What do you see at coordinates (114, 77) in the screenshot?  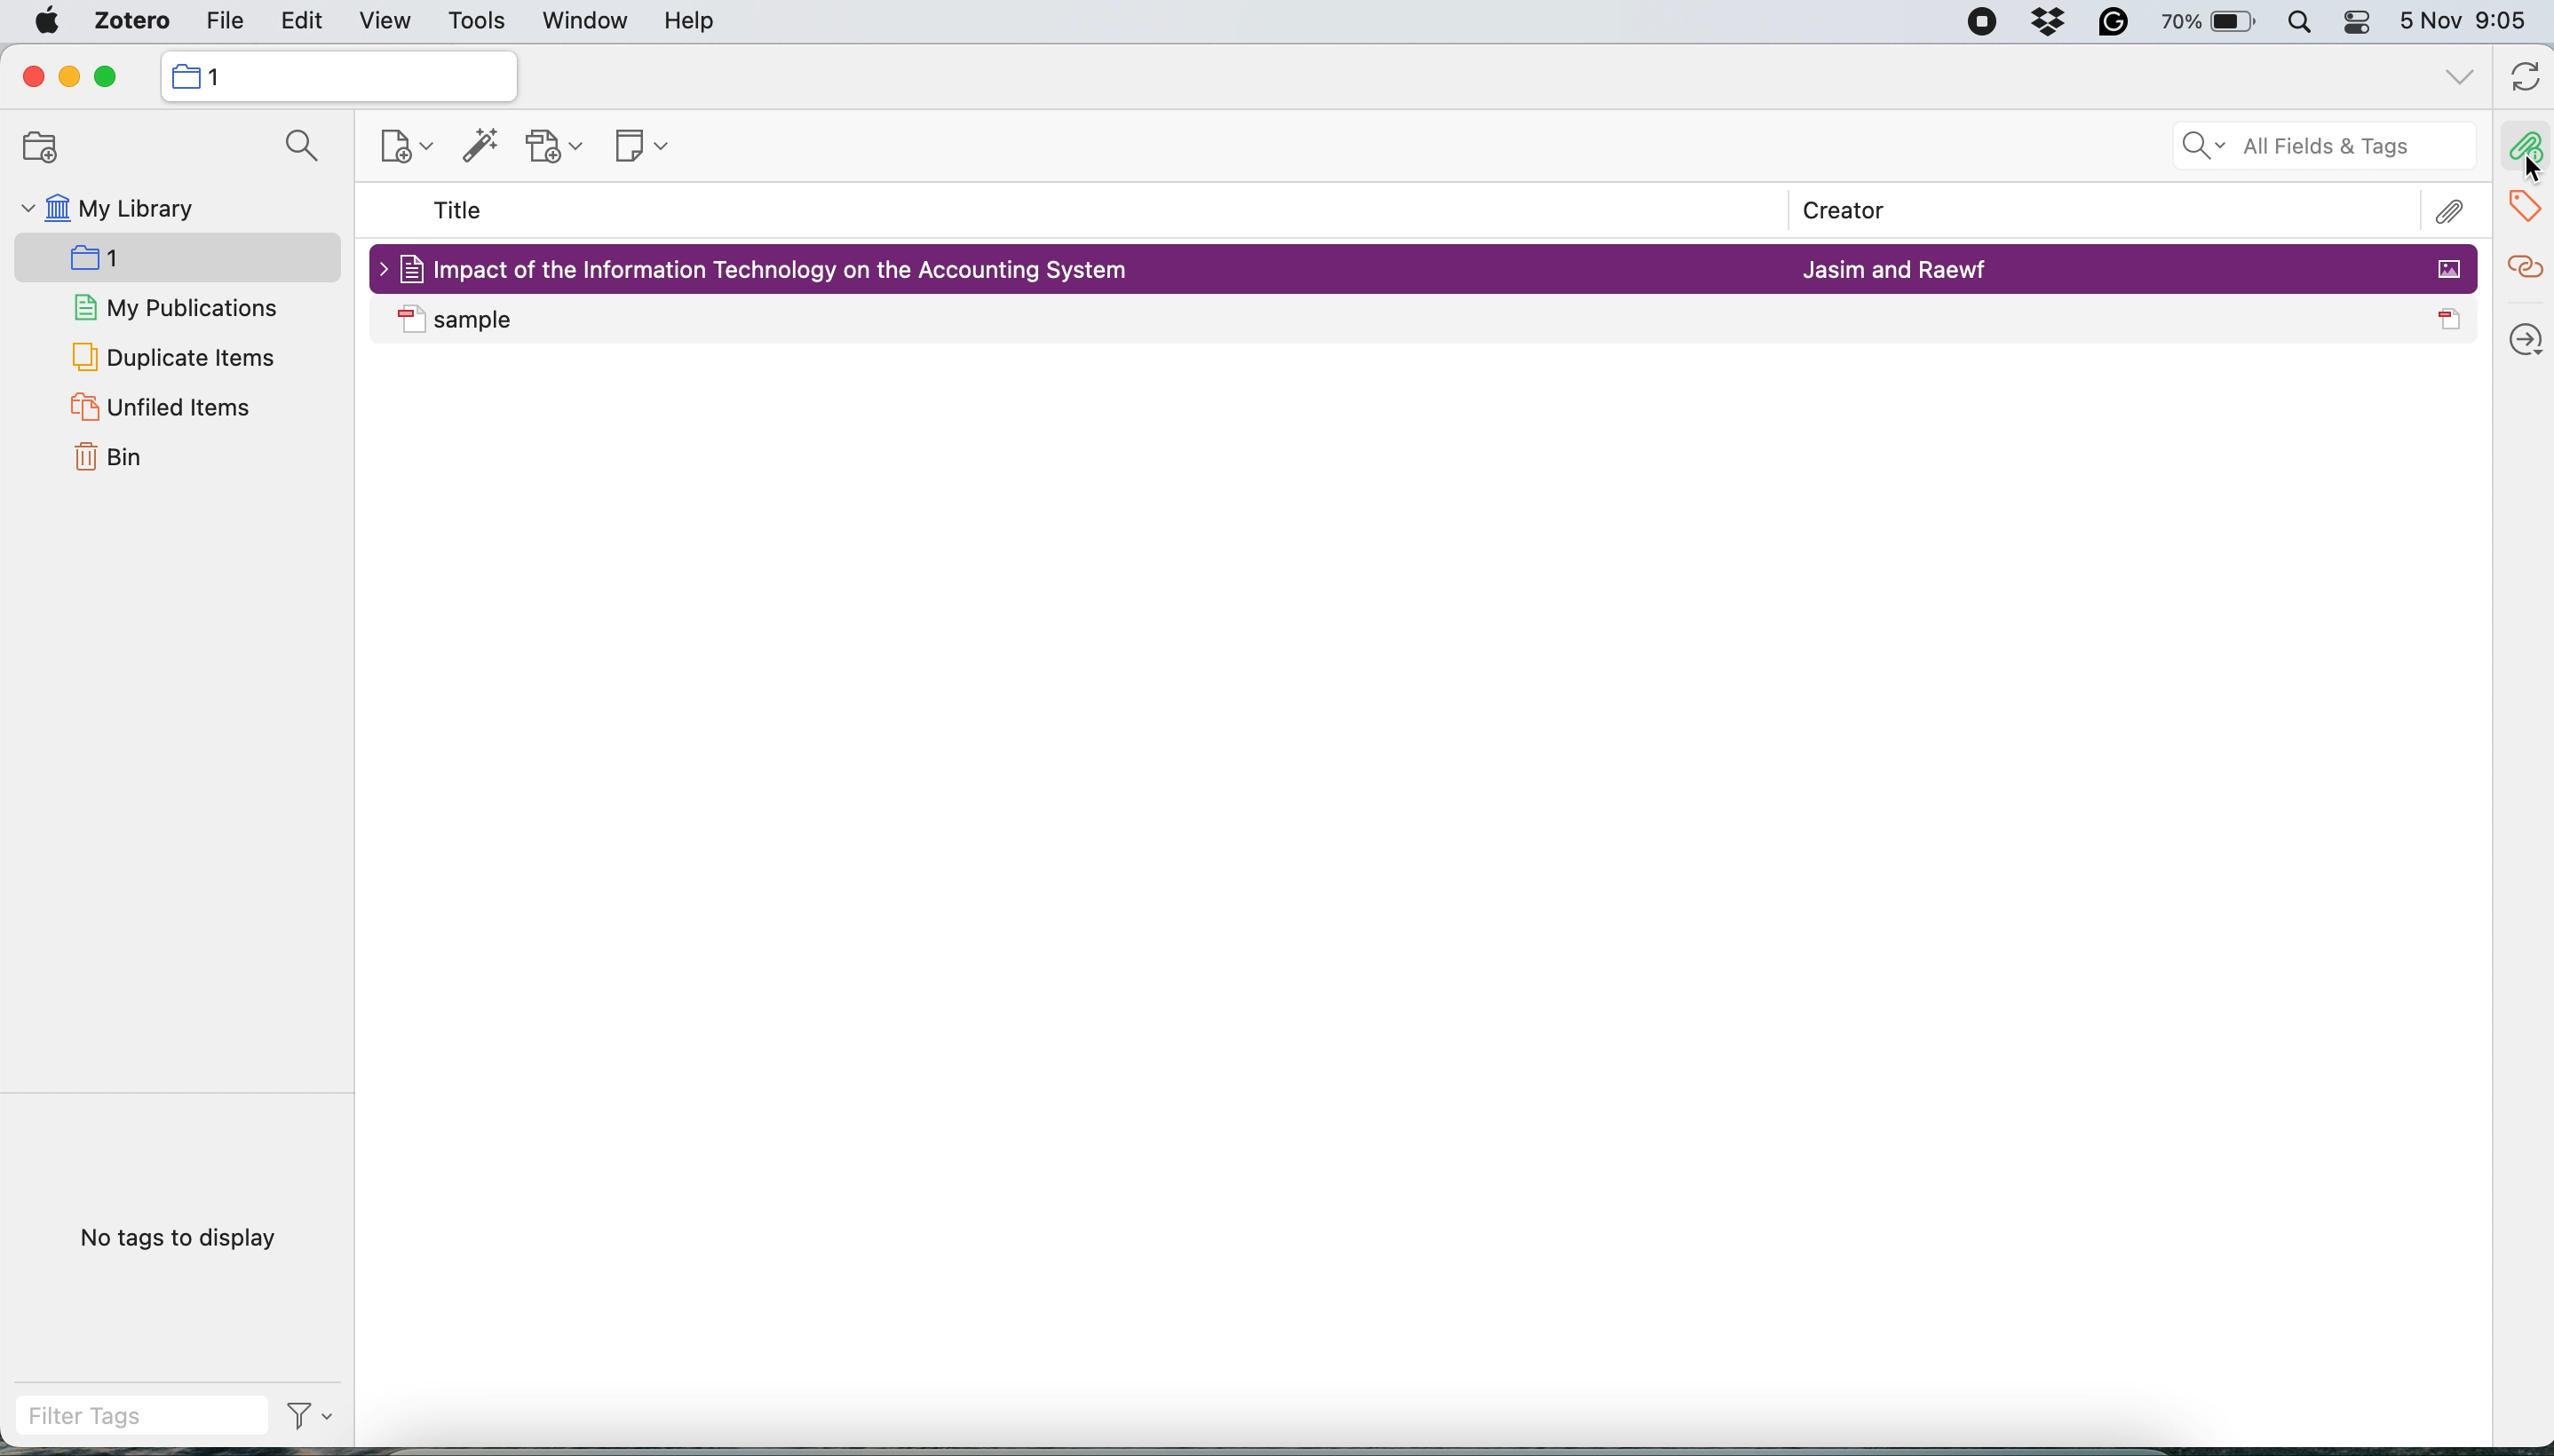 I see `maximise` at bounding box center [114, 77].